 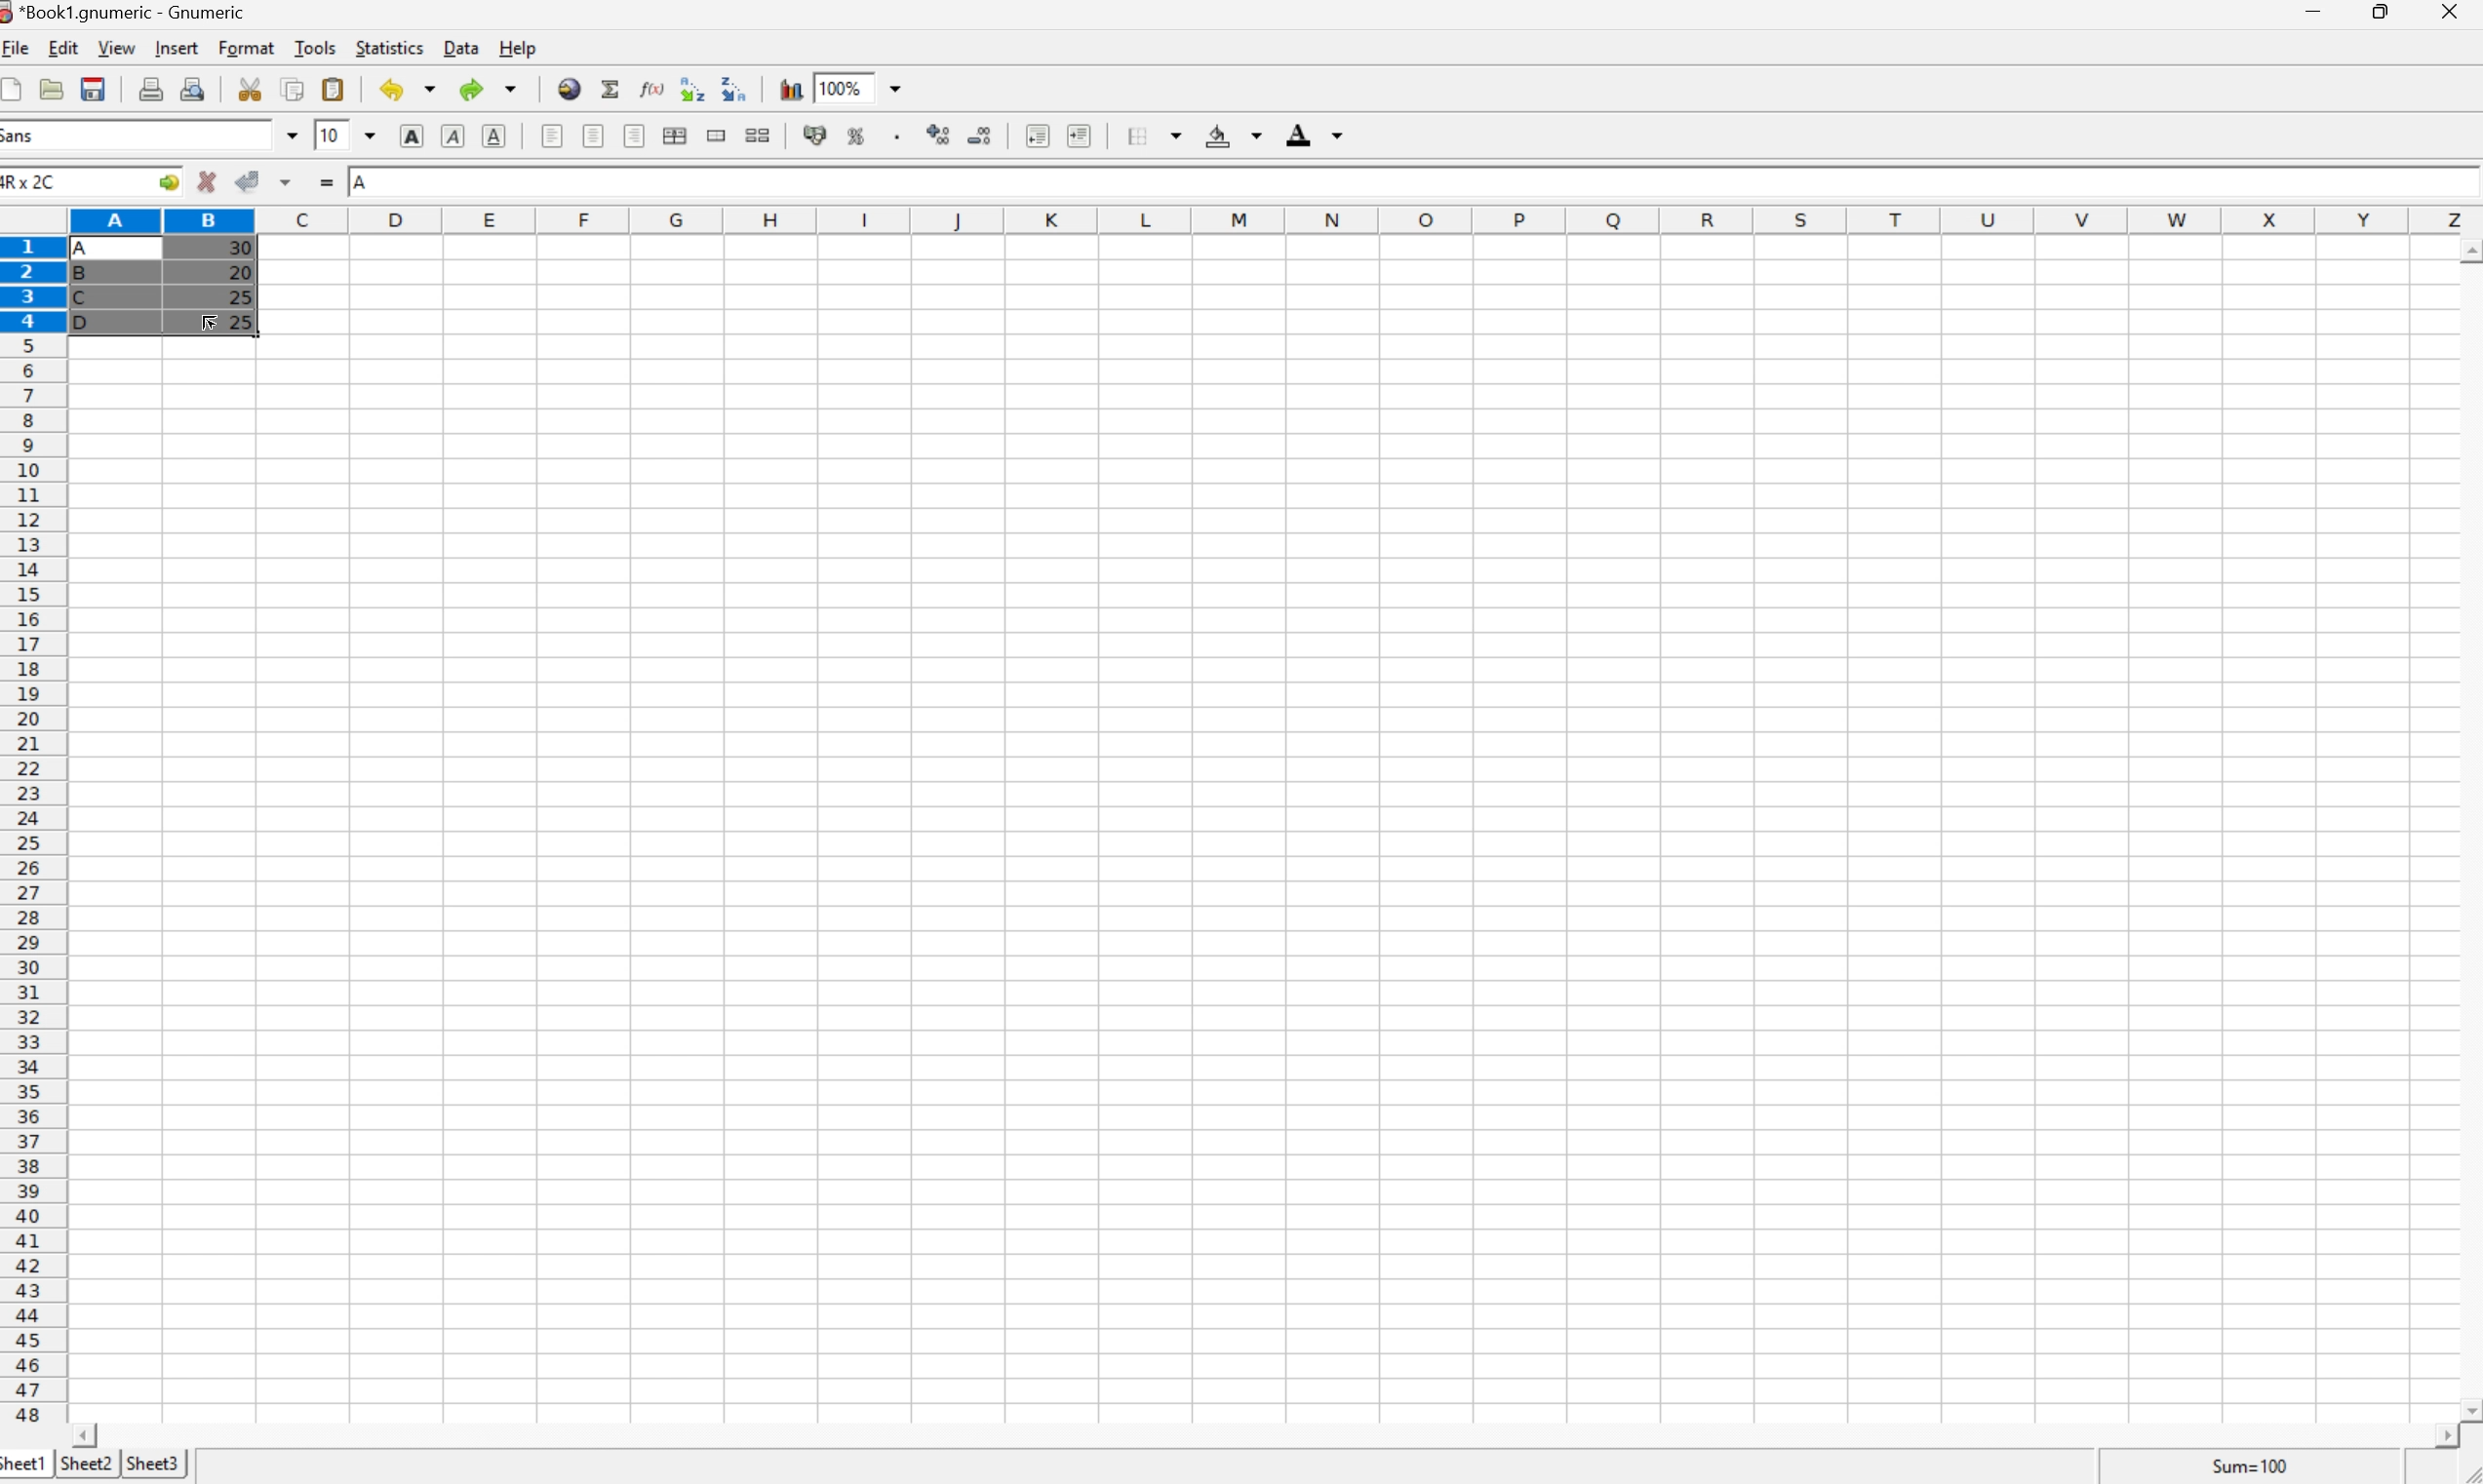 What do you see at coordinates (655, 87) in the screenshot?
I see `Edit function in current cell` at bounding box center [655, 87].